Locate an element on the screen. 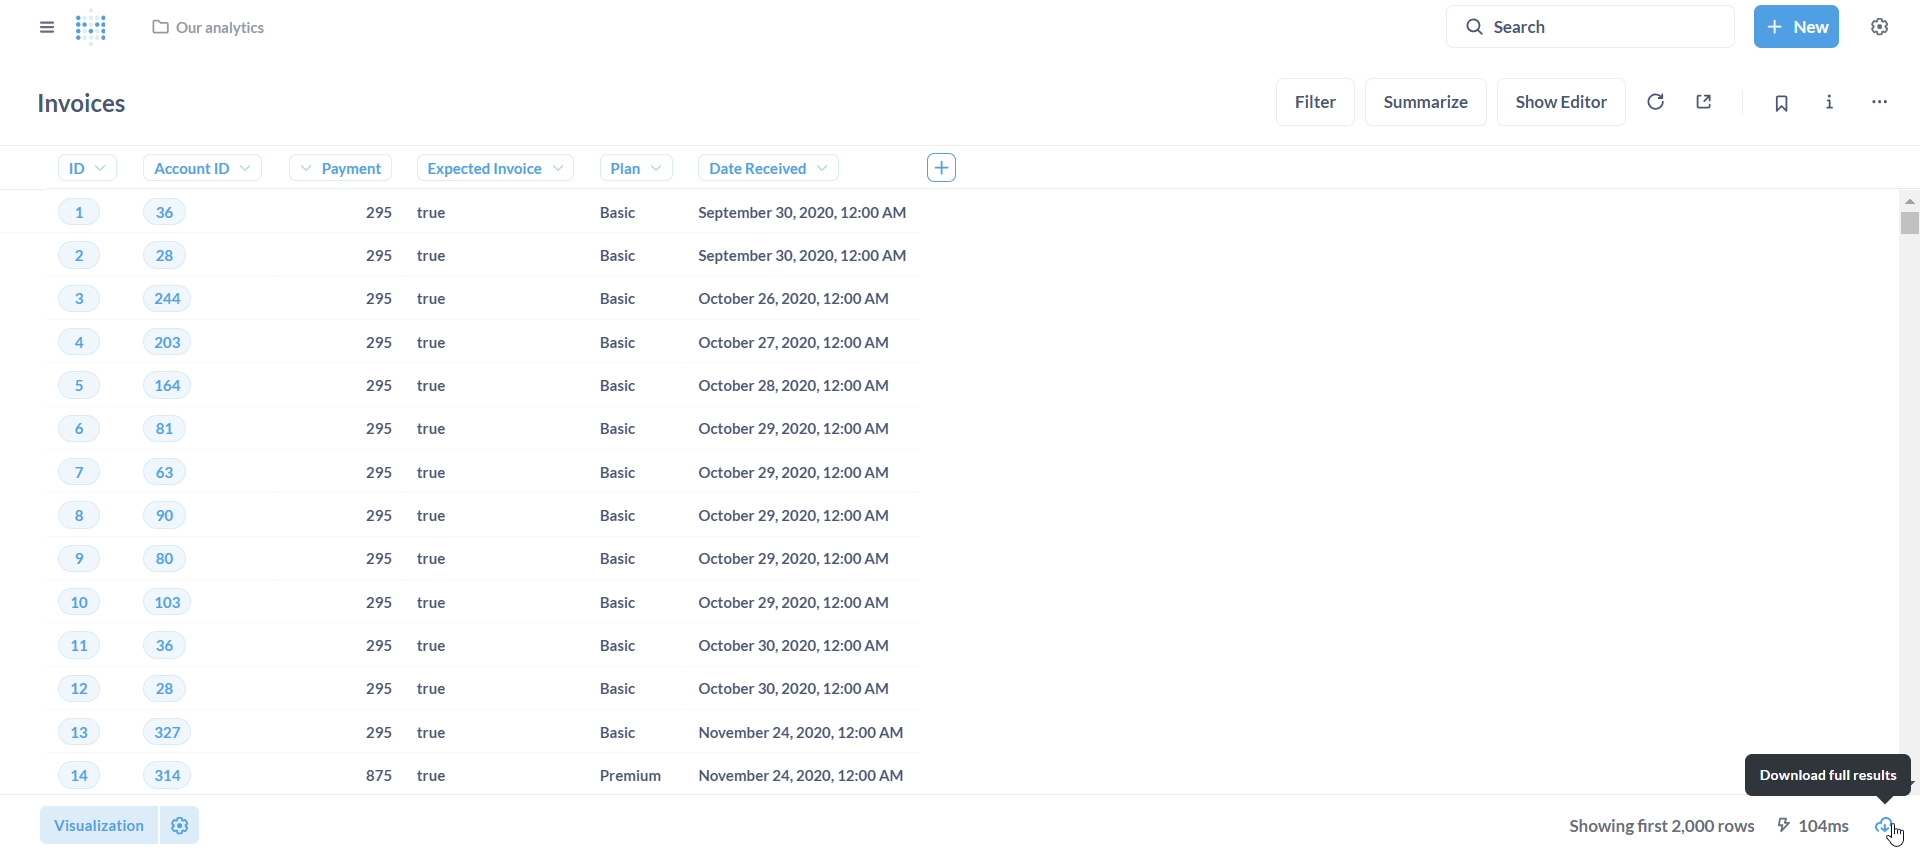  295 is located at coordinates (379, 476).